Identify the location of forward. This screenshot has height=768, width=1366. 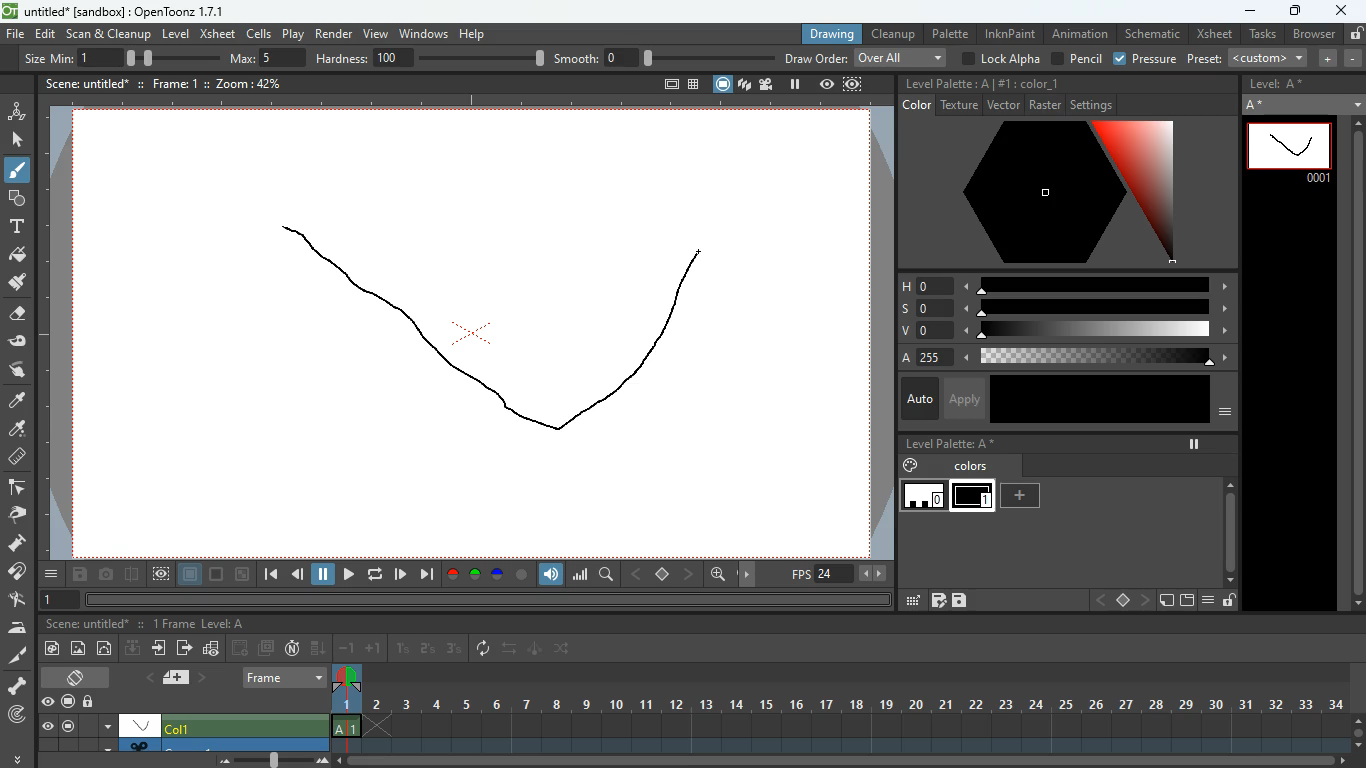
(400, 574).